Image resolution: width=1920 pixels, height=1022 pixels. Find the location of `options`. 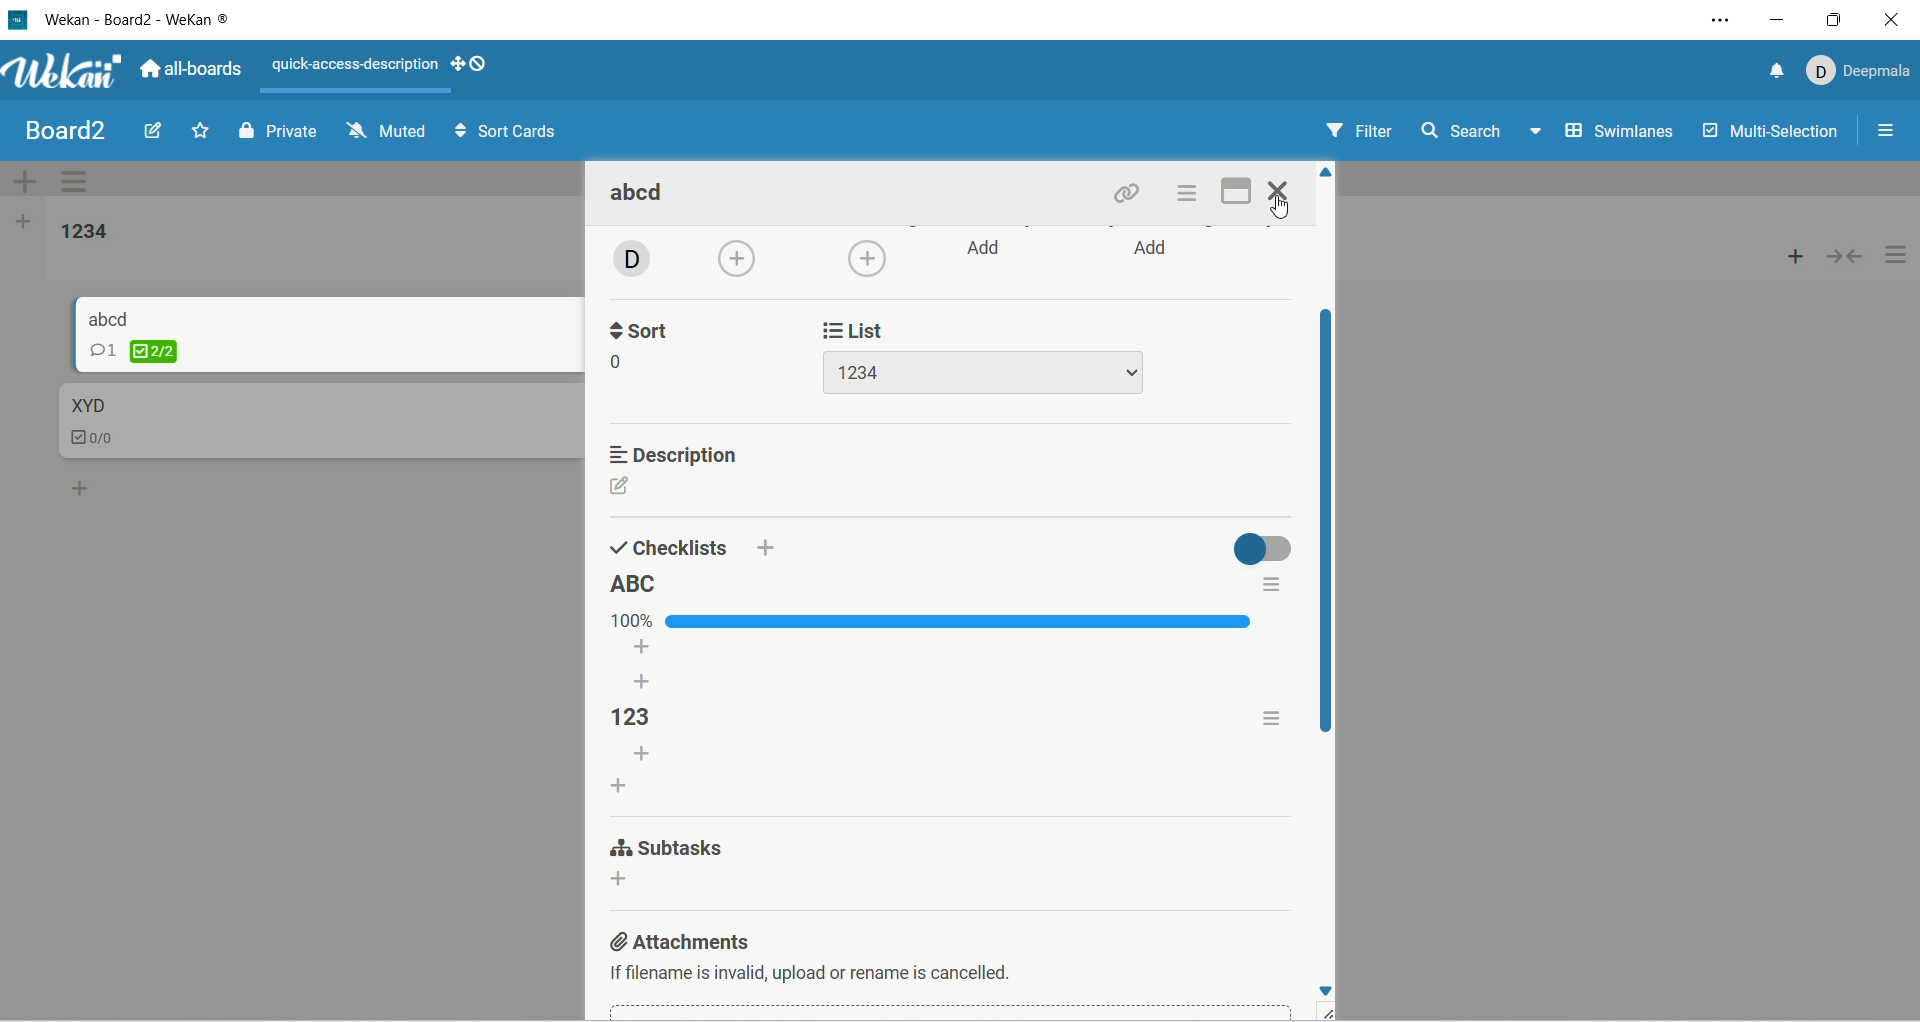

options is located at coordinates (1892, 128).